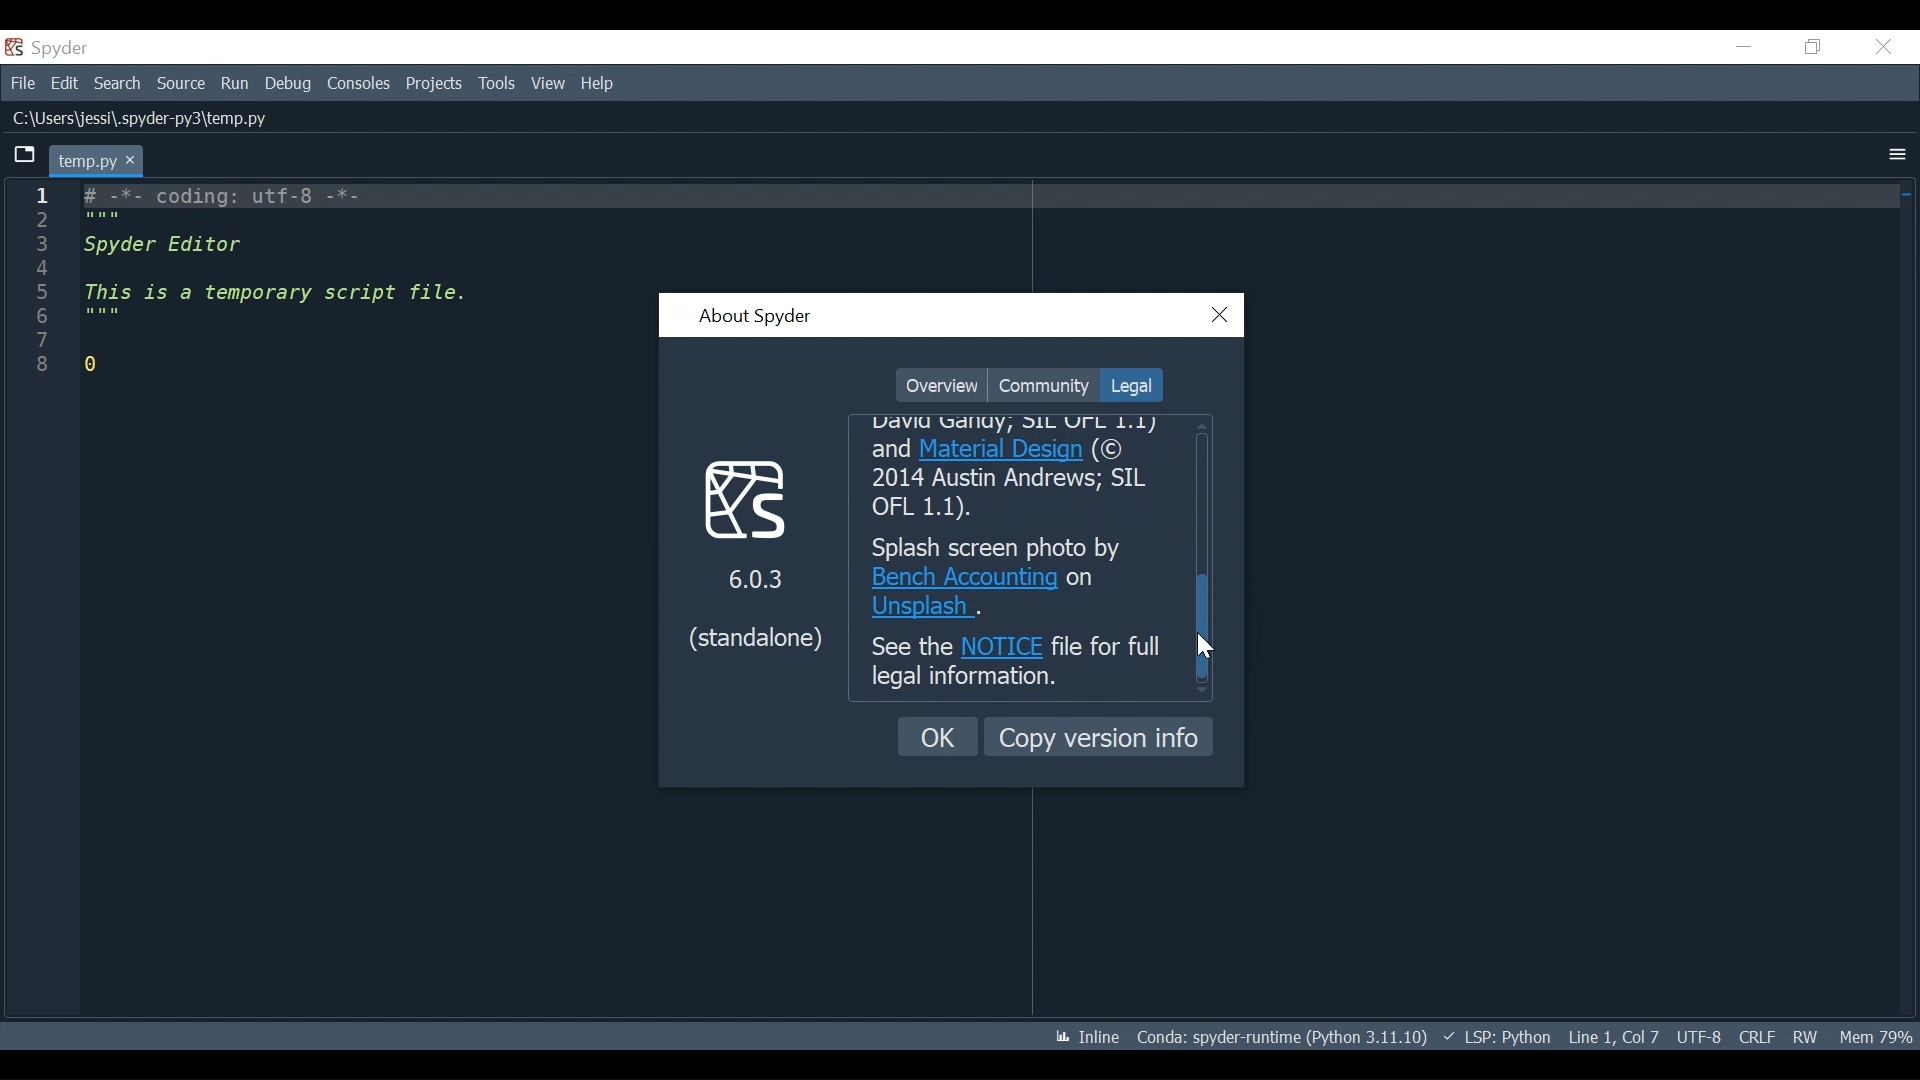  I want to click on Tools, so click(499, 84).